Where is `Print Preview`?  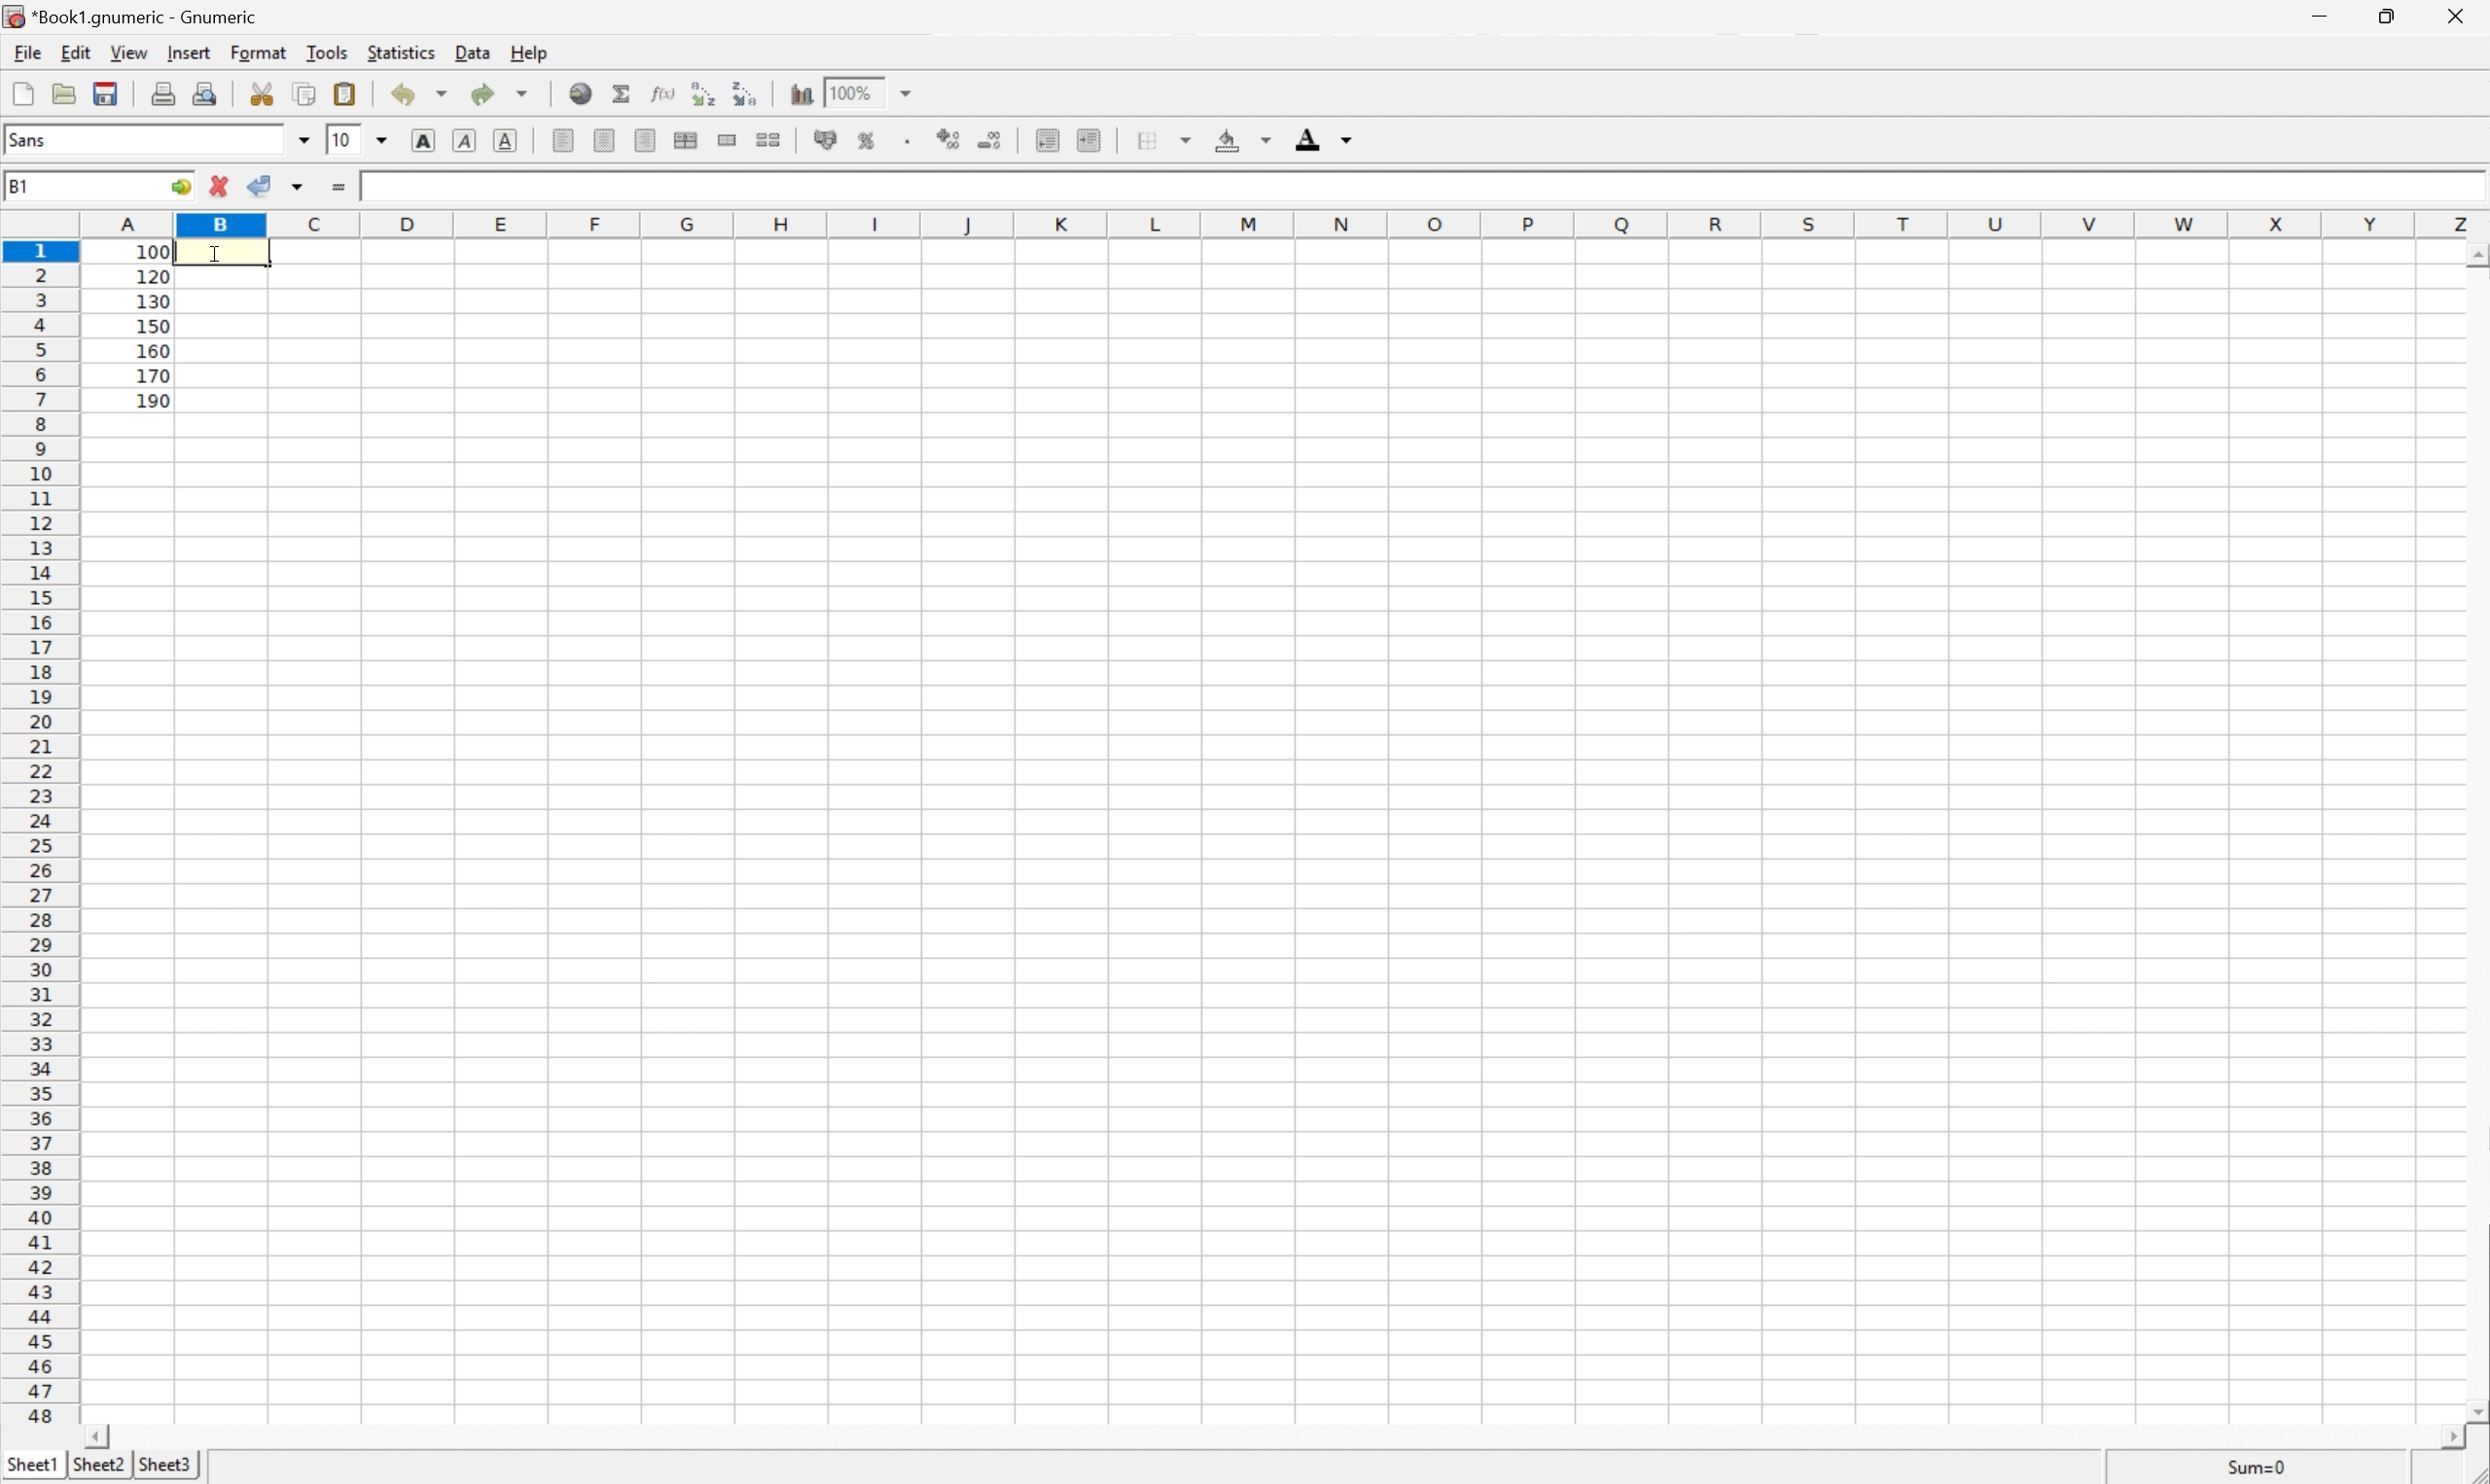
Print Preview is located at coordinates (209, 92).